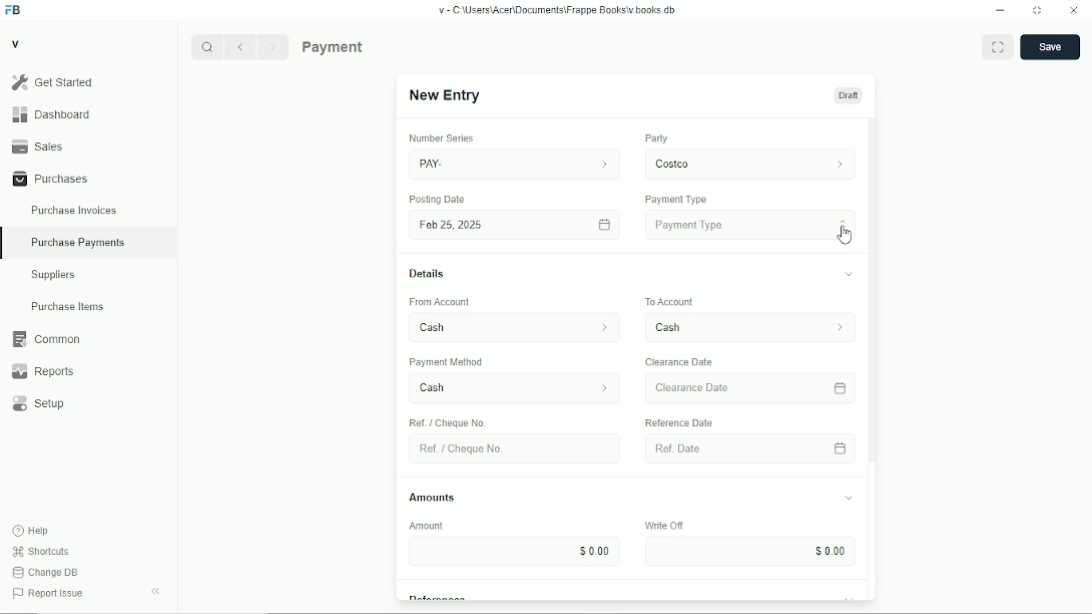  What do you see at coordinates (88, 306) in the screenshot?
I see `Purchase Items` at bounding box center [88, 306].